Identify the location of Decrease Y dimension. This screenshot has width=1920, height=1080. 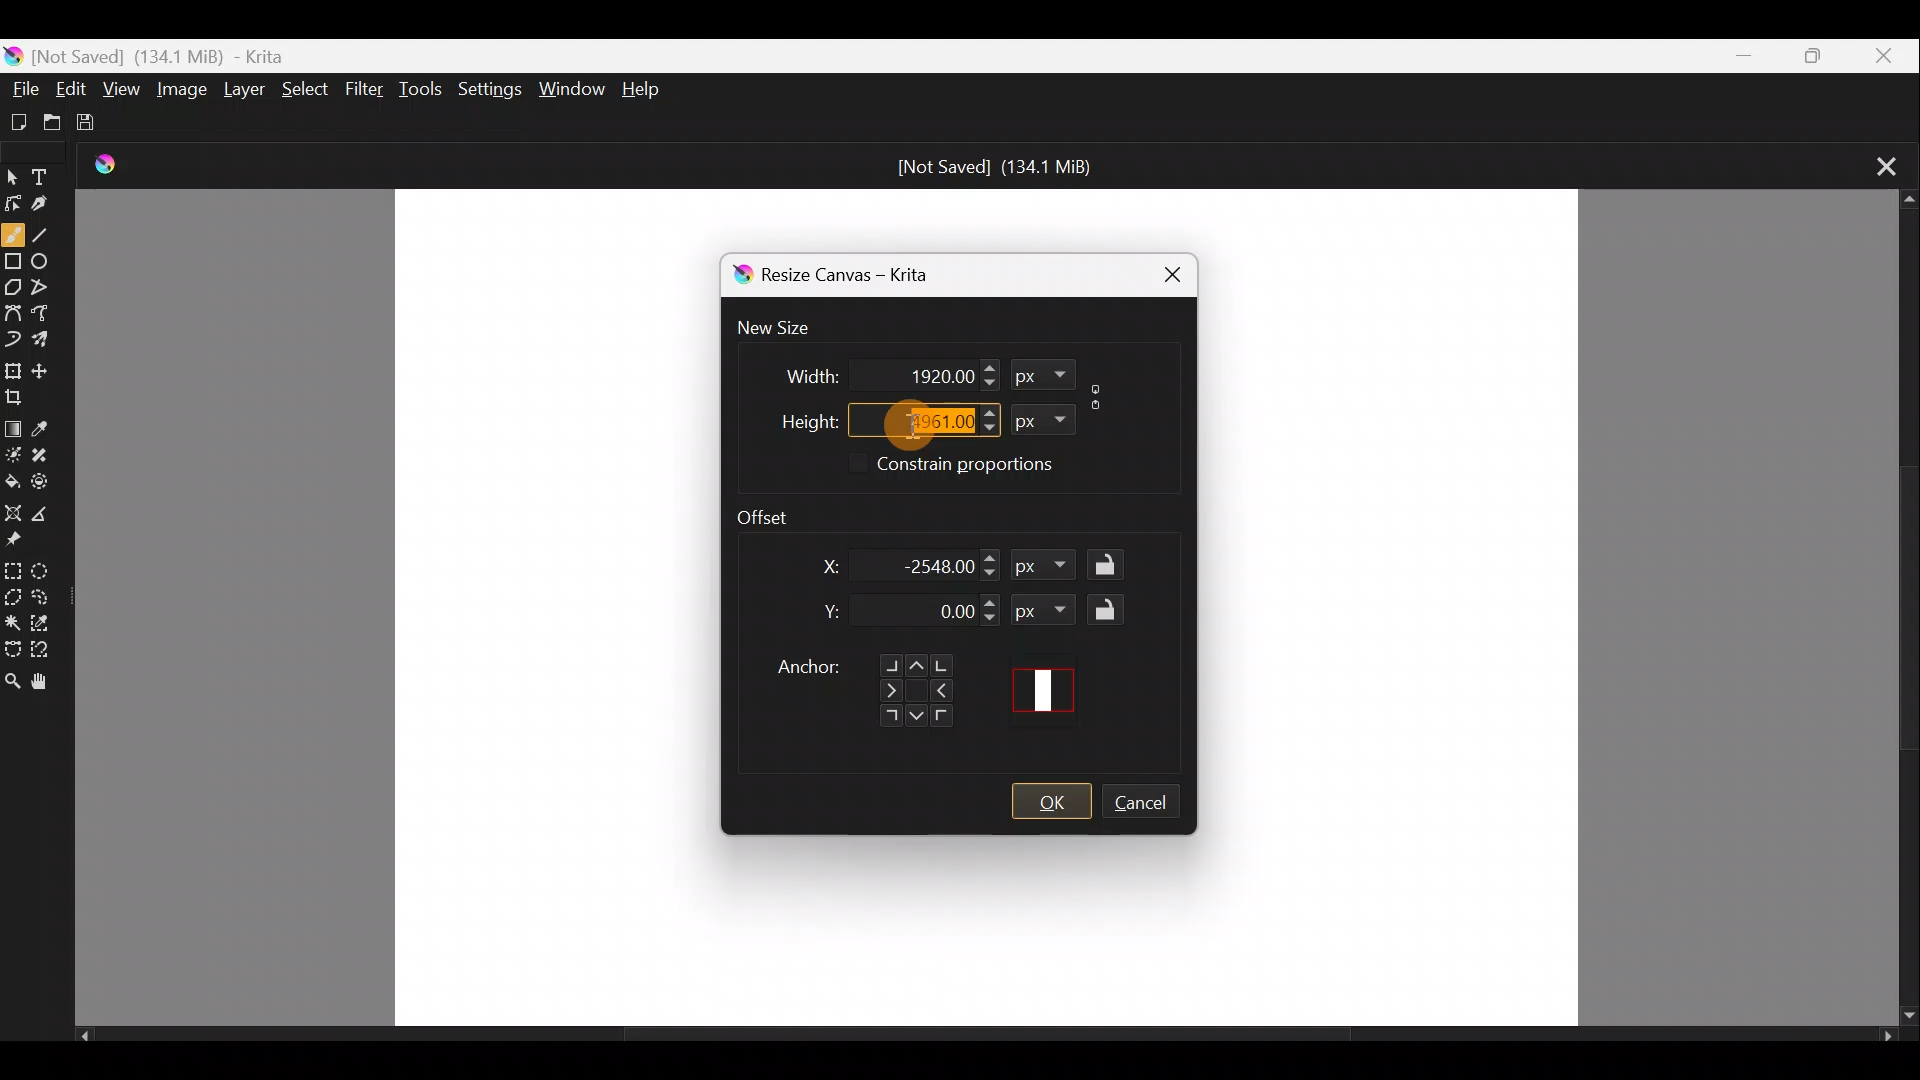
(991, 618).